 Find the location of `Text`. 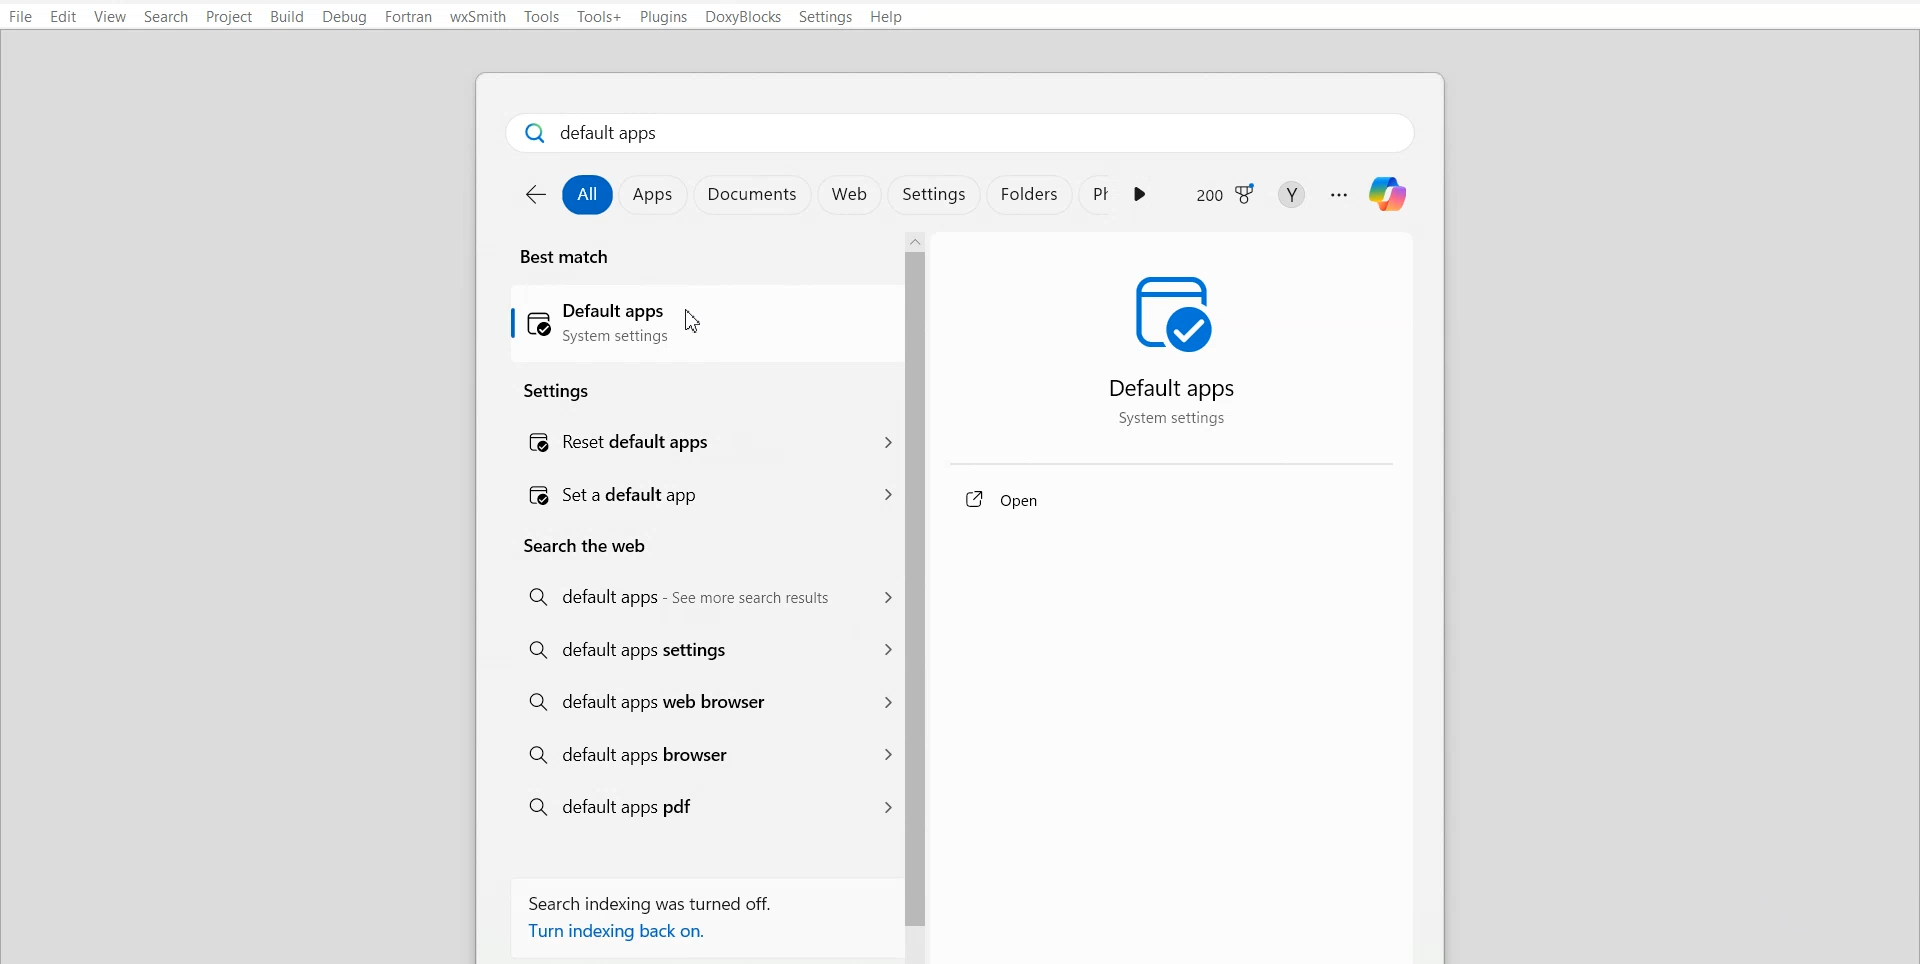

Text is located at coordinates (585, 547).